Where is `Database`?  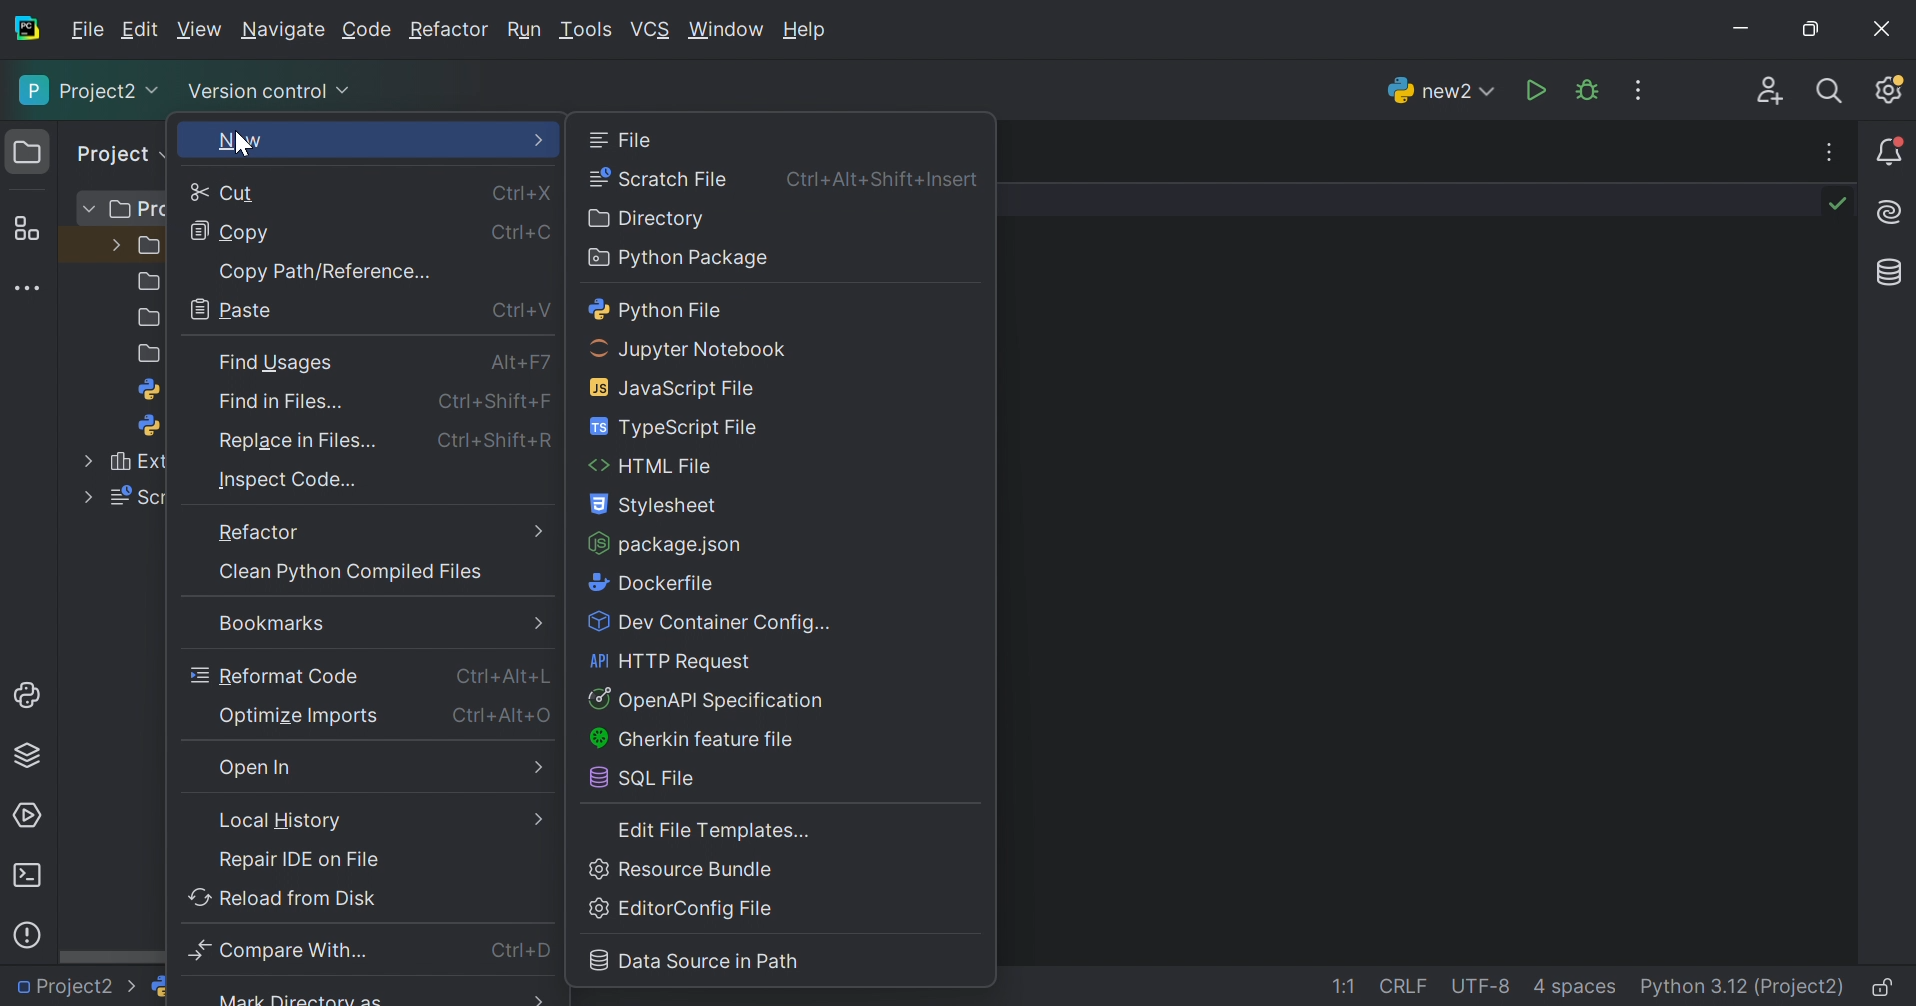
Database is located at coordinates (1886, 272).